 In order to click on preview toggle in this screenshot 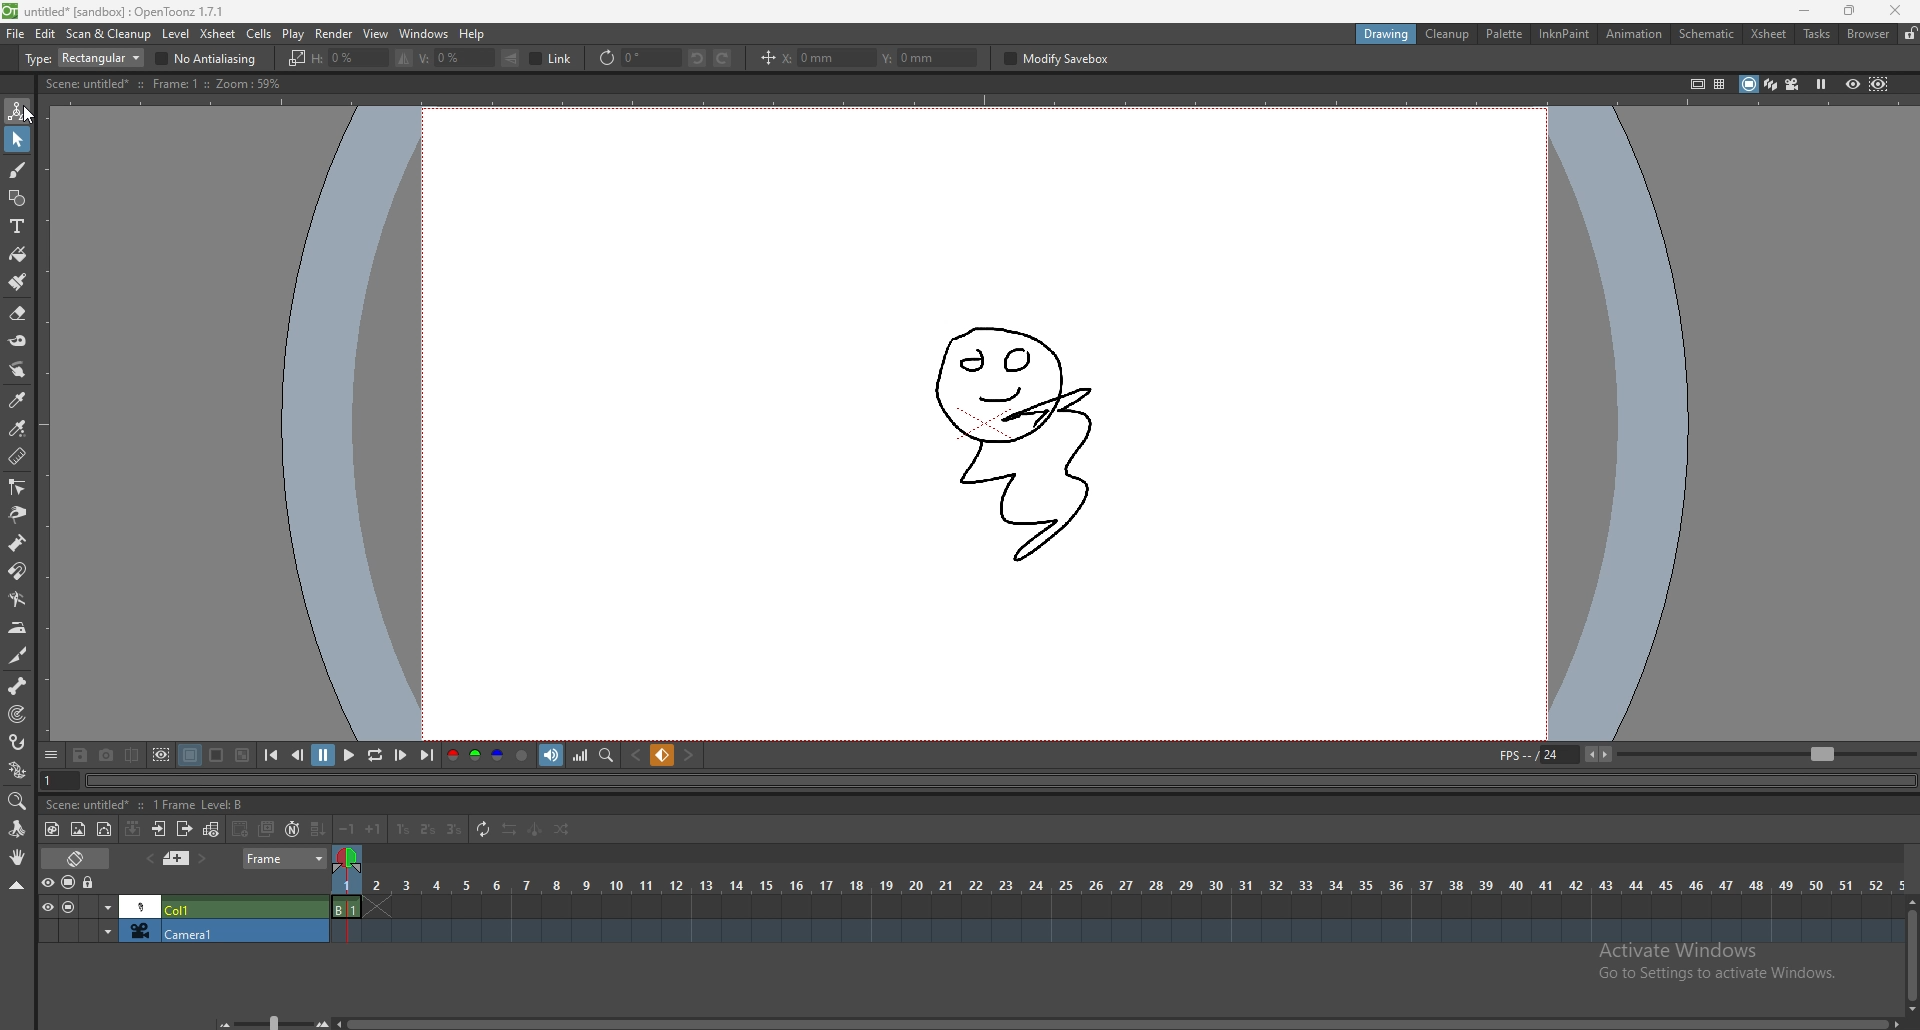, I will do `click(44, 882)`.